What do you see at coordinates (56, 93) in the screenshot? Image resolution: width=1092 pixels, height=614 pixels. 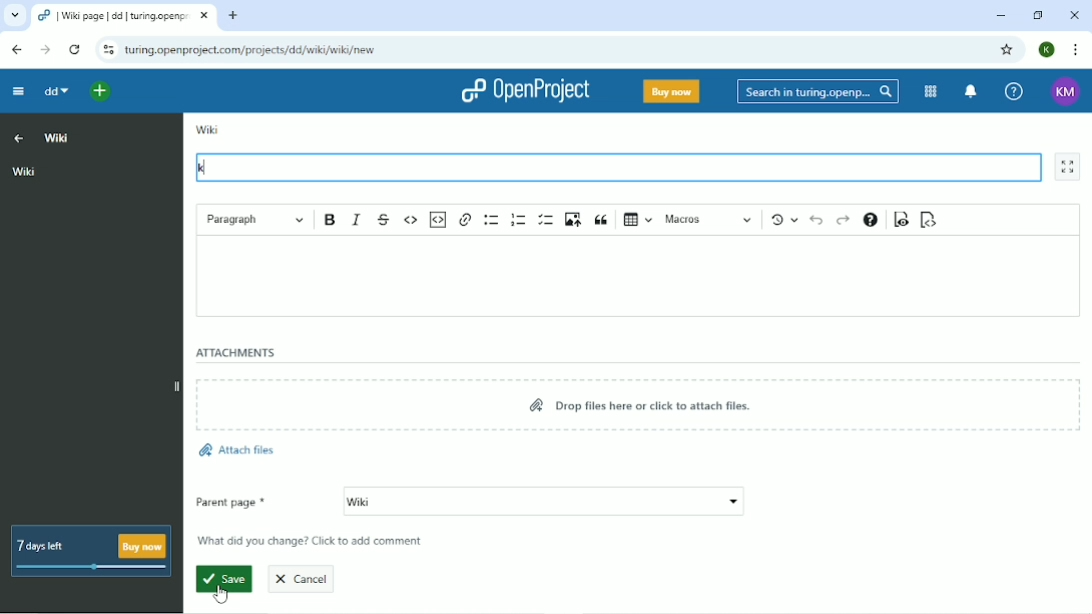 I see `dd` at bounding box center [56, 93].